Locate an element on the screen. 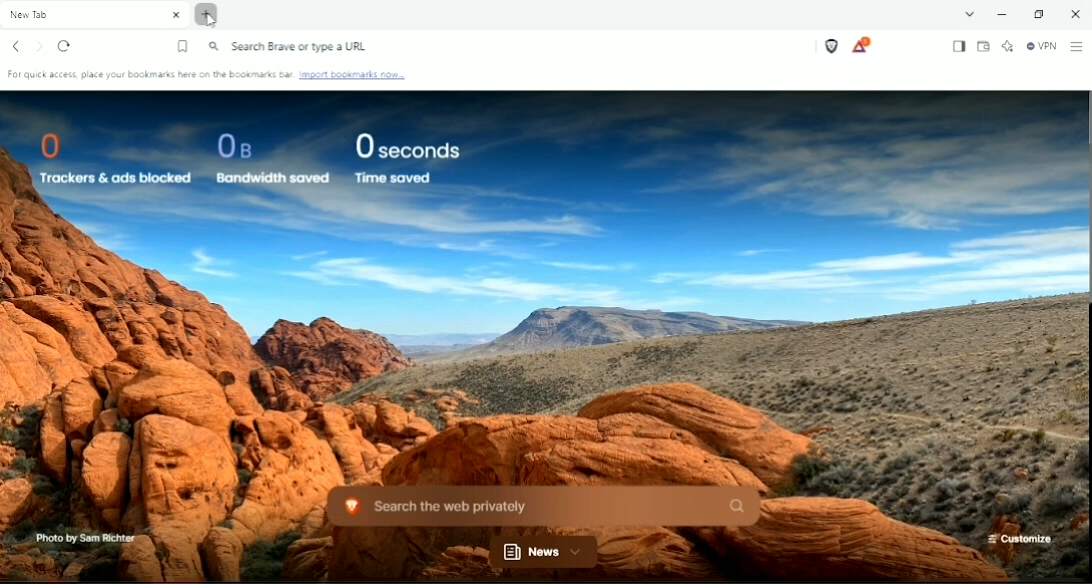  Customize and control Brave is located at coordinates (1077, 46).